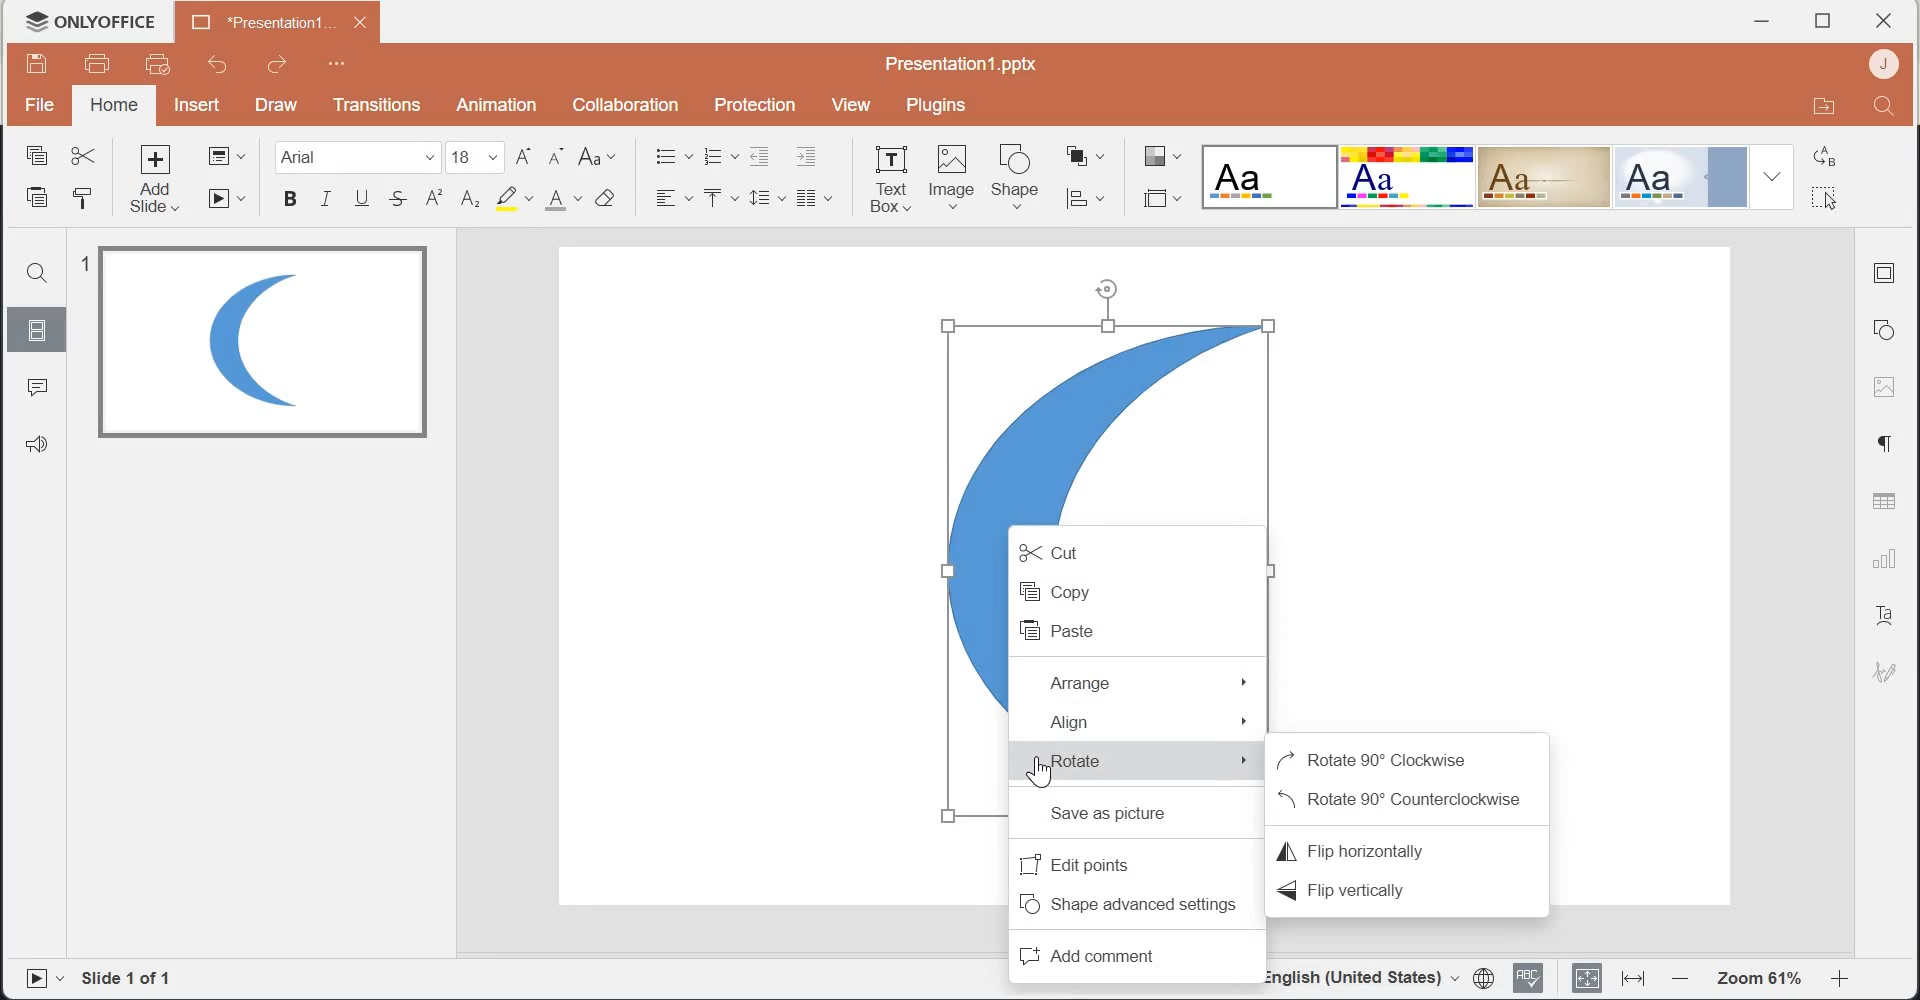 This screenshot has width=1920, height=1000. I want to click on Logo, so click(89, 21).